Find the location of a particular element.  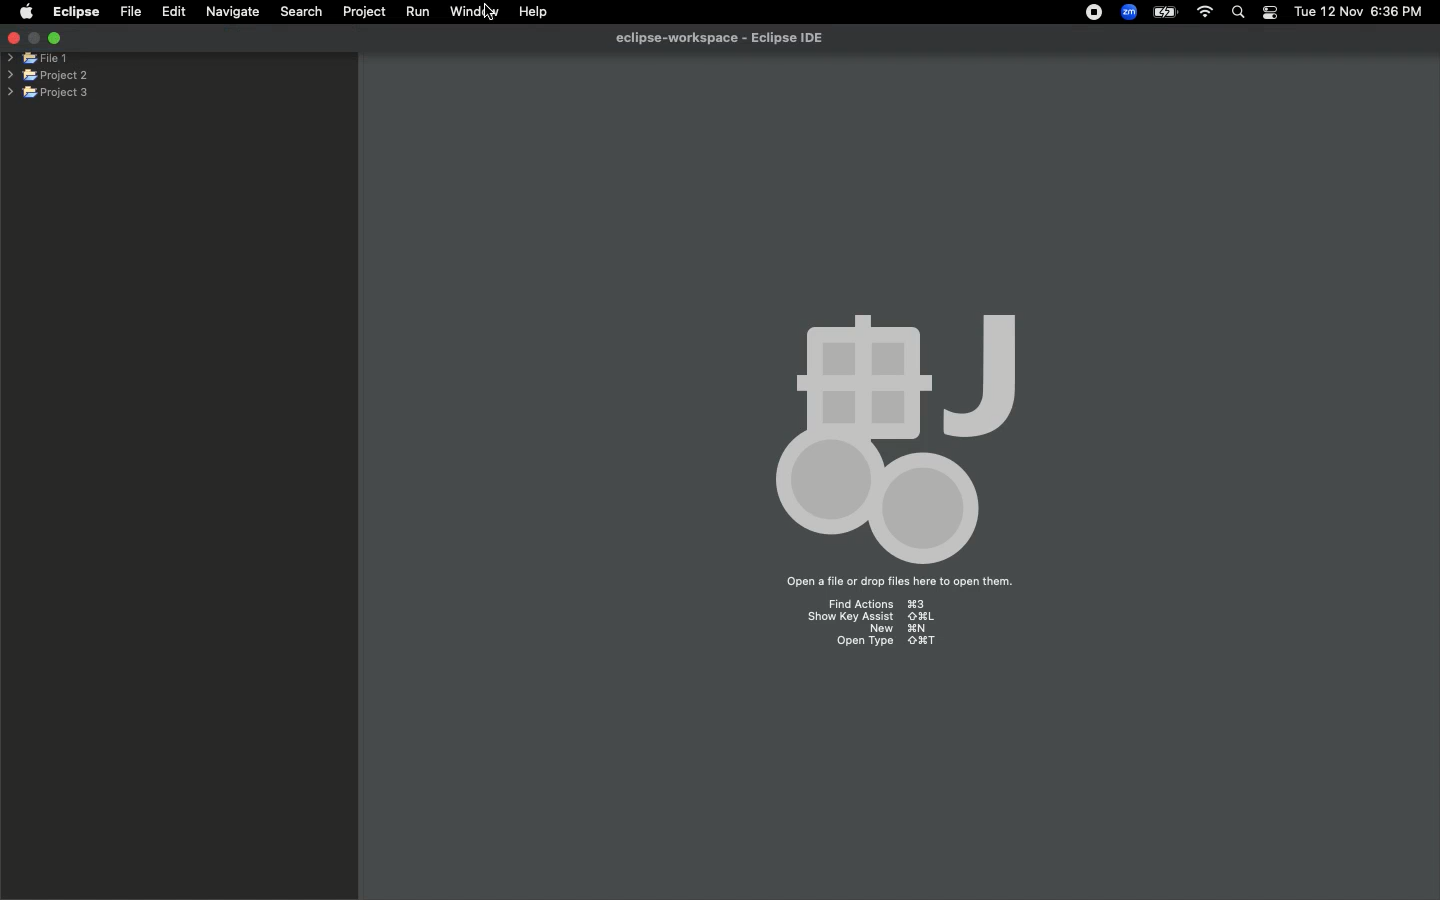

Eclipse IDE is located at coordinates (716, 39).